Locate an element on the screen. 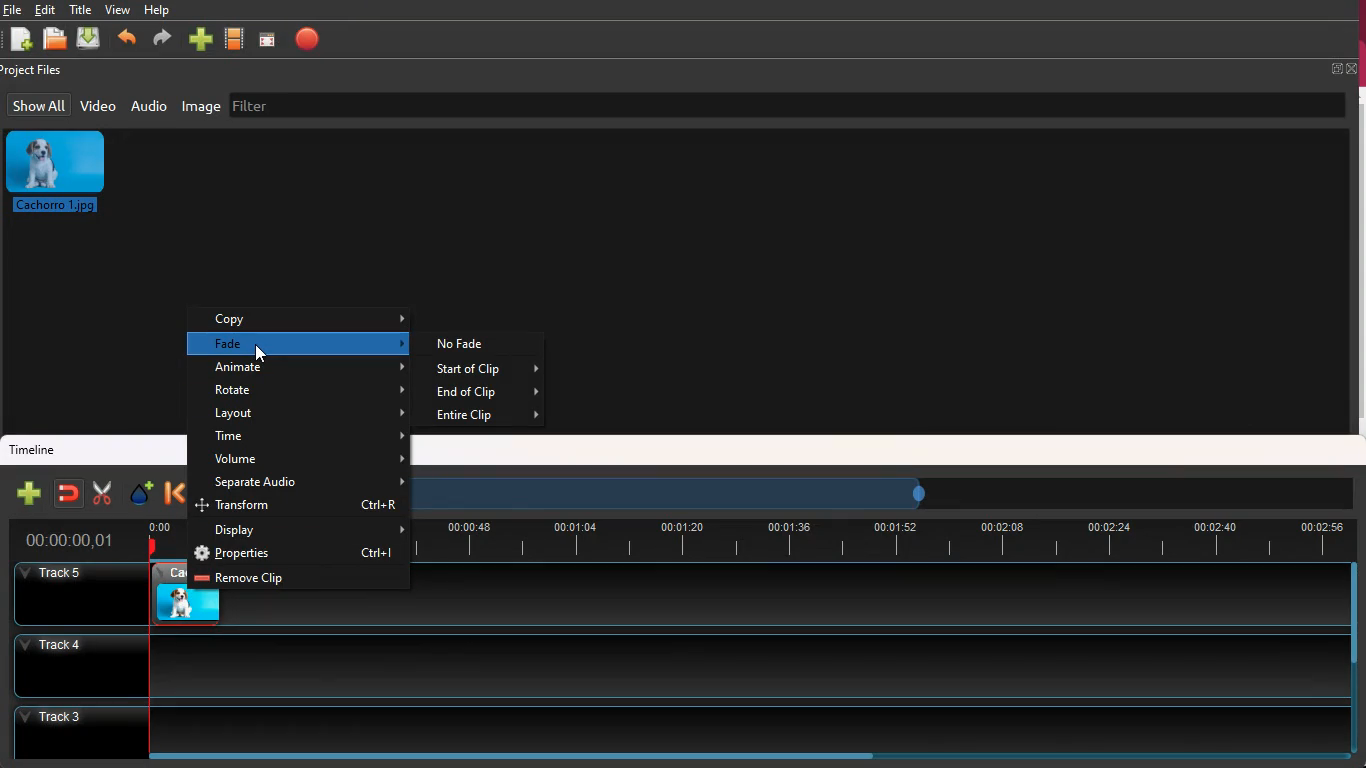 The width and height of the screenshot is (1366, 768). timeline is located at coordinates (36, 449).